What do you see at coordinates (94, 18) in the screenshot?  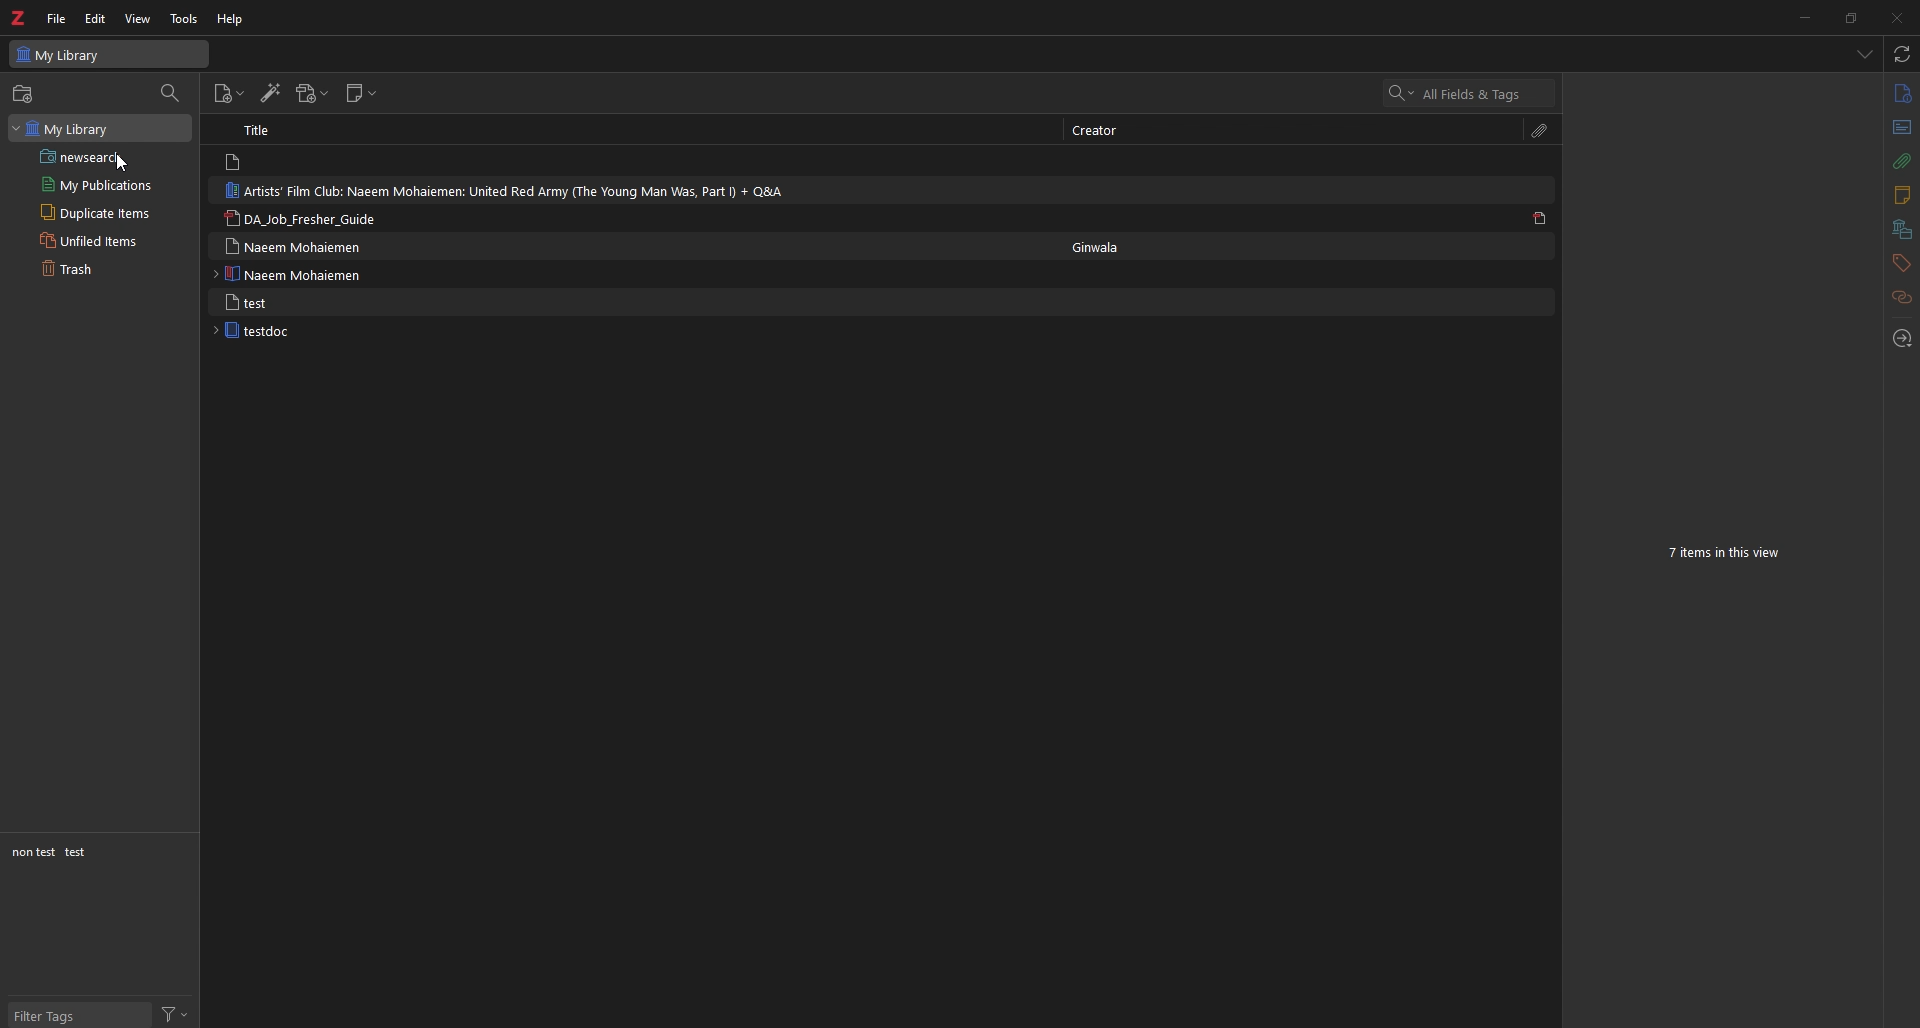 I see `Edit` at bounding box center [94, 18].